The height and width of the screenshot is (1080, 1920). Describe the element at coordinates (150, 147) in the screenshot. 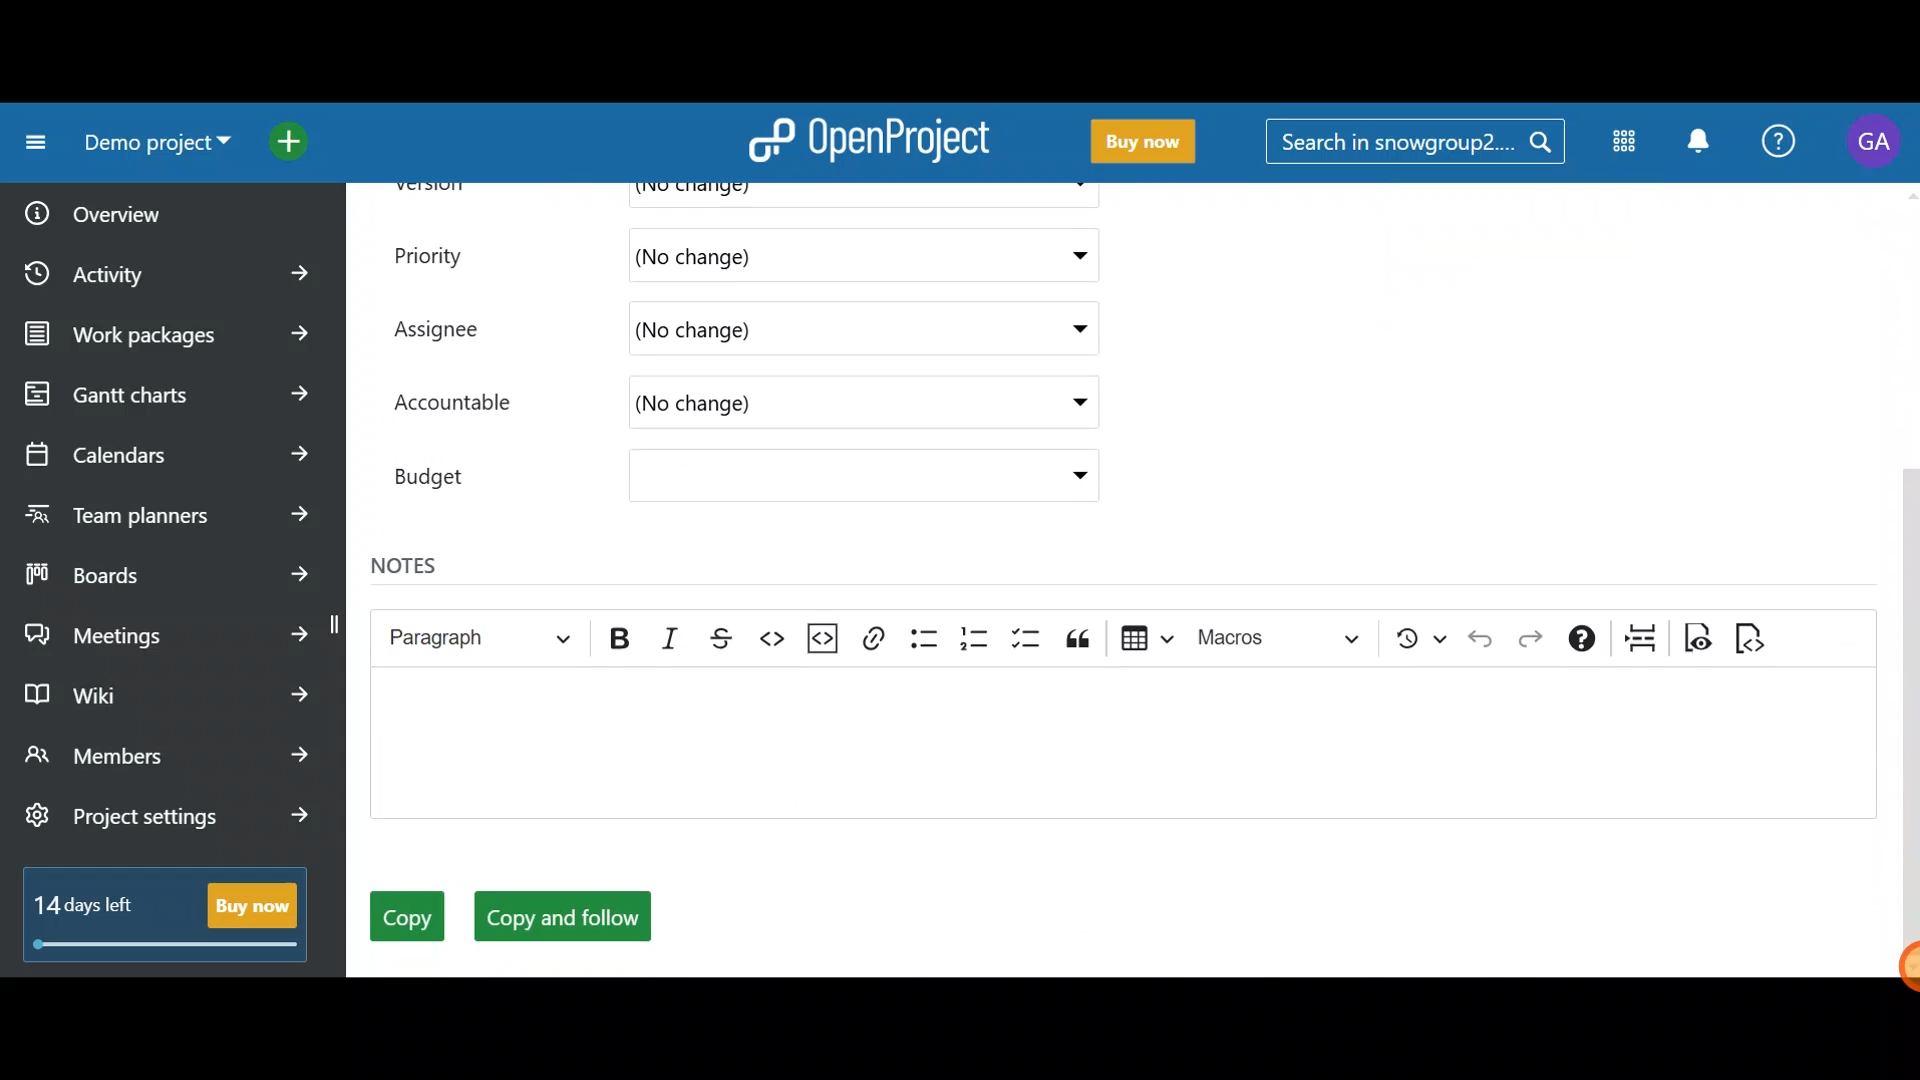

I see `Demo project` at that location.